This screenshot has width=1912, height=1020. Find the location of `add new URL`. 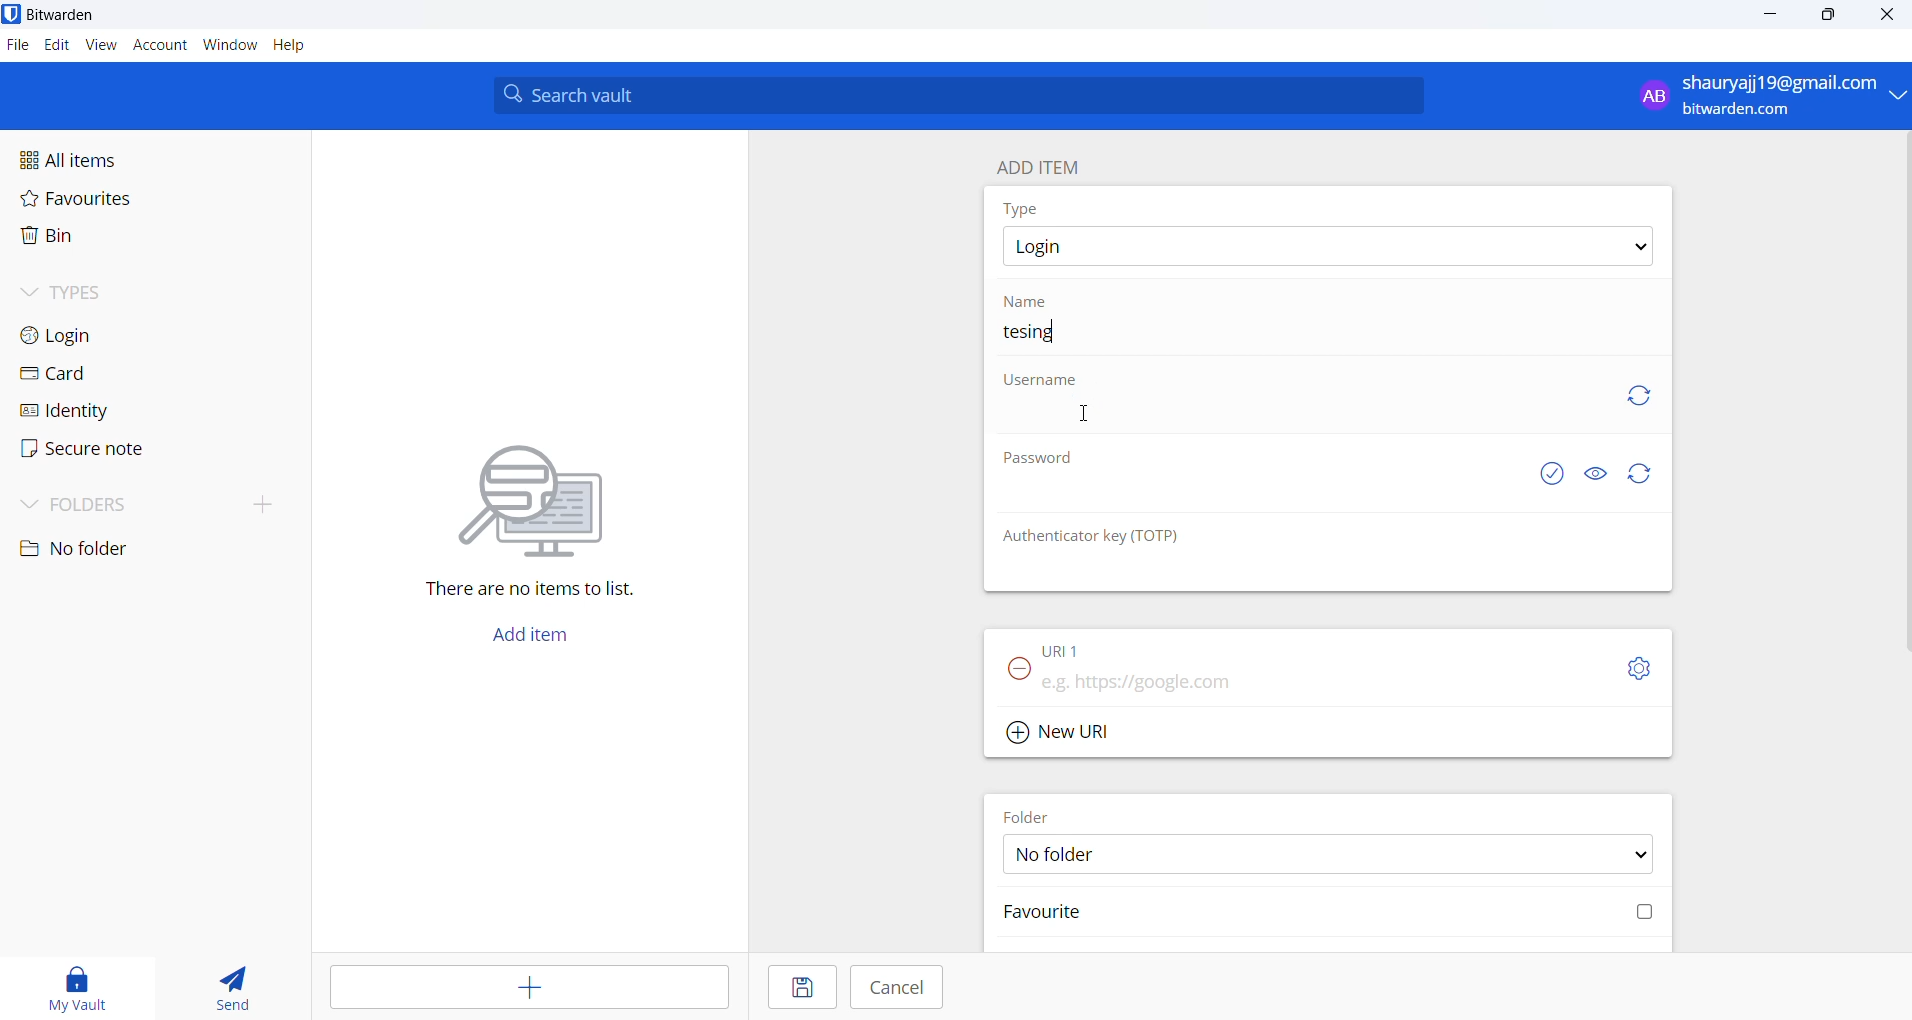

add new URL is located at coordinates (1069, 731).